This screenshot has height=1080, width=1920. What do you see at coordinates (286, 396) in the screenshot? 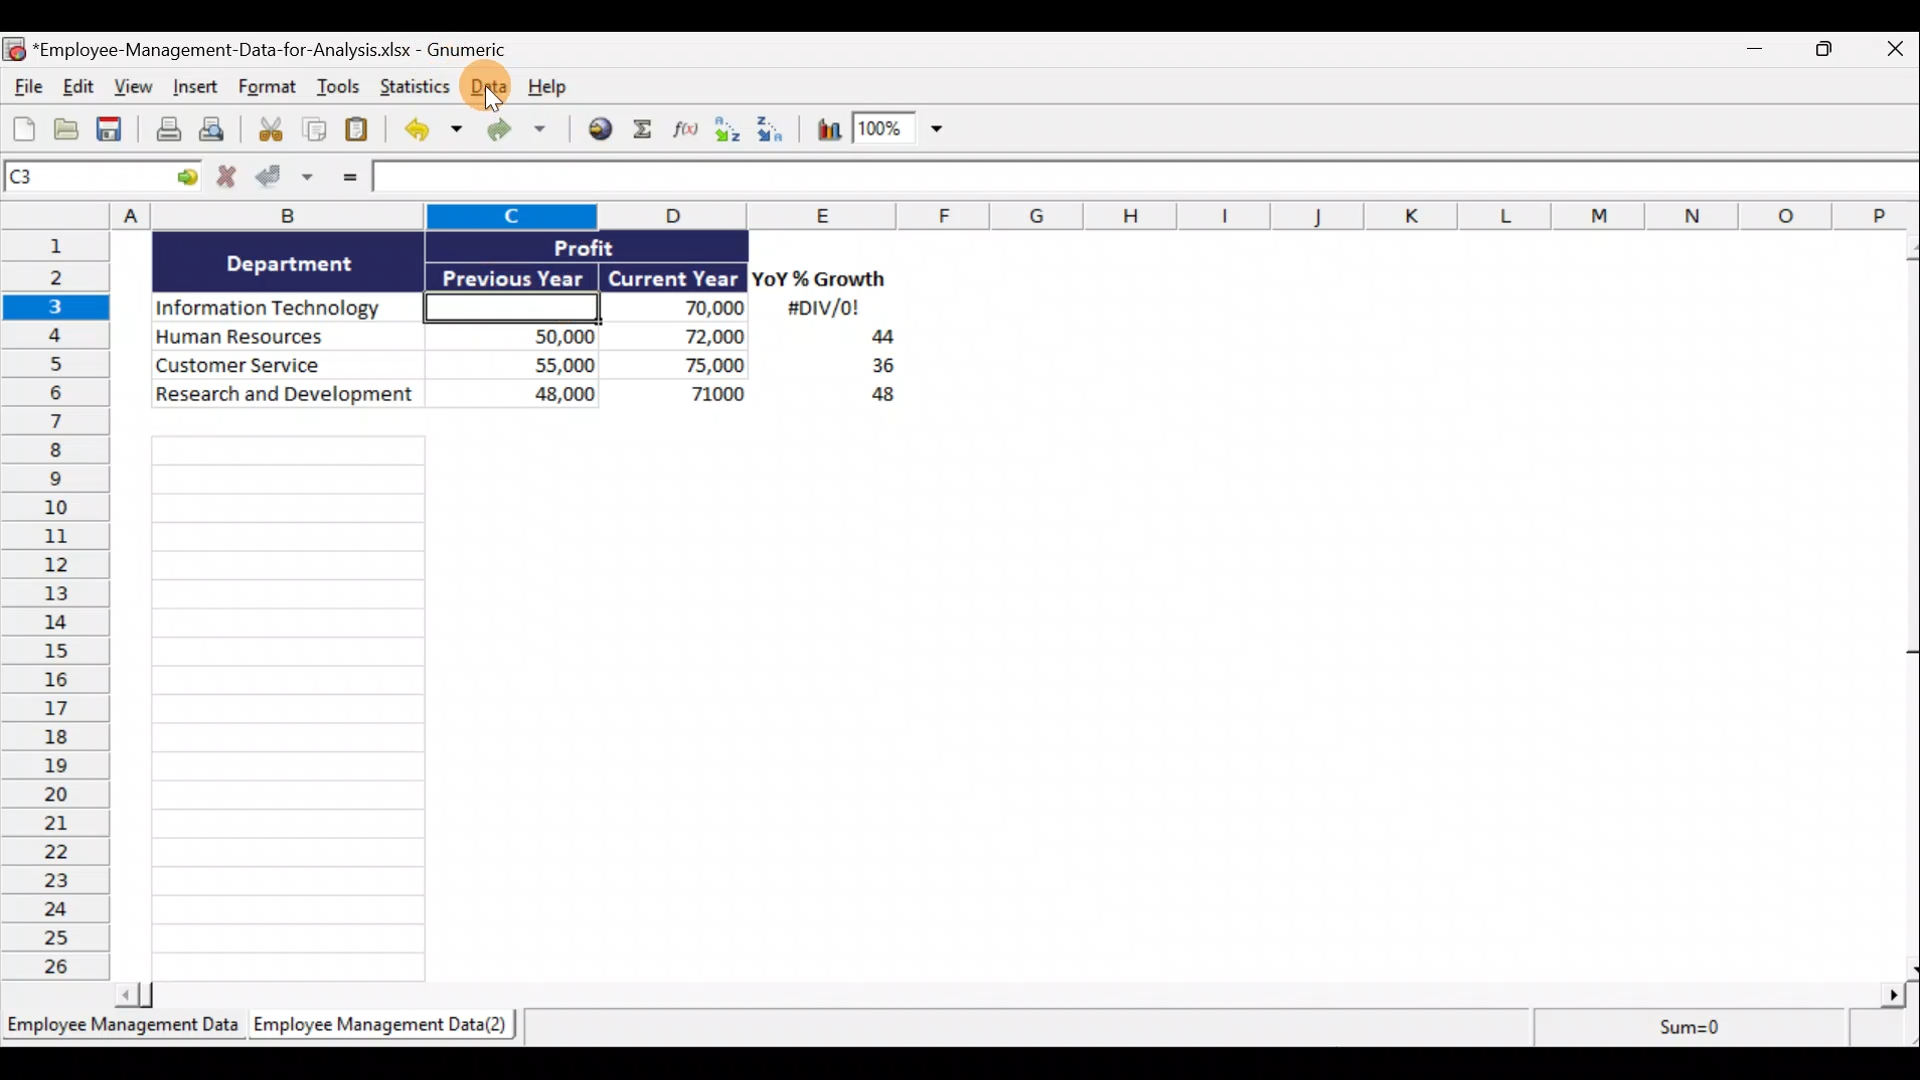
I see `Research and development` at bounding box center [286, 396].